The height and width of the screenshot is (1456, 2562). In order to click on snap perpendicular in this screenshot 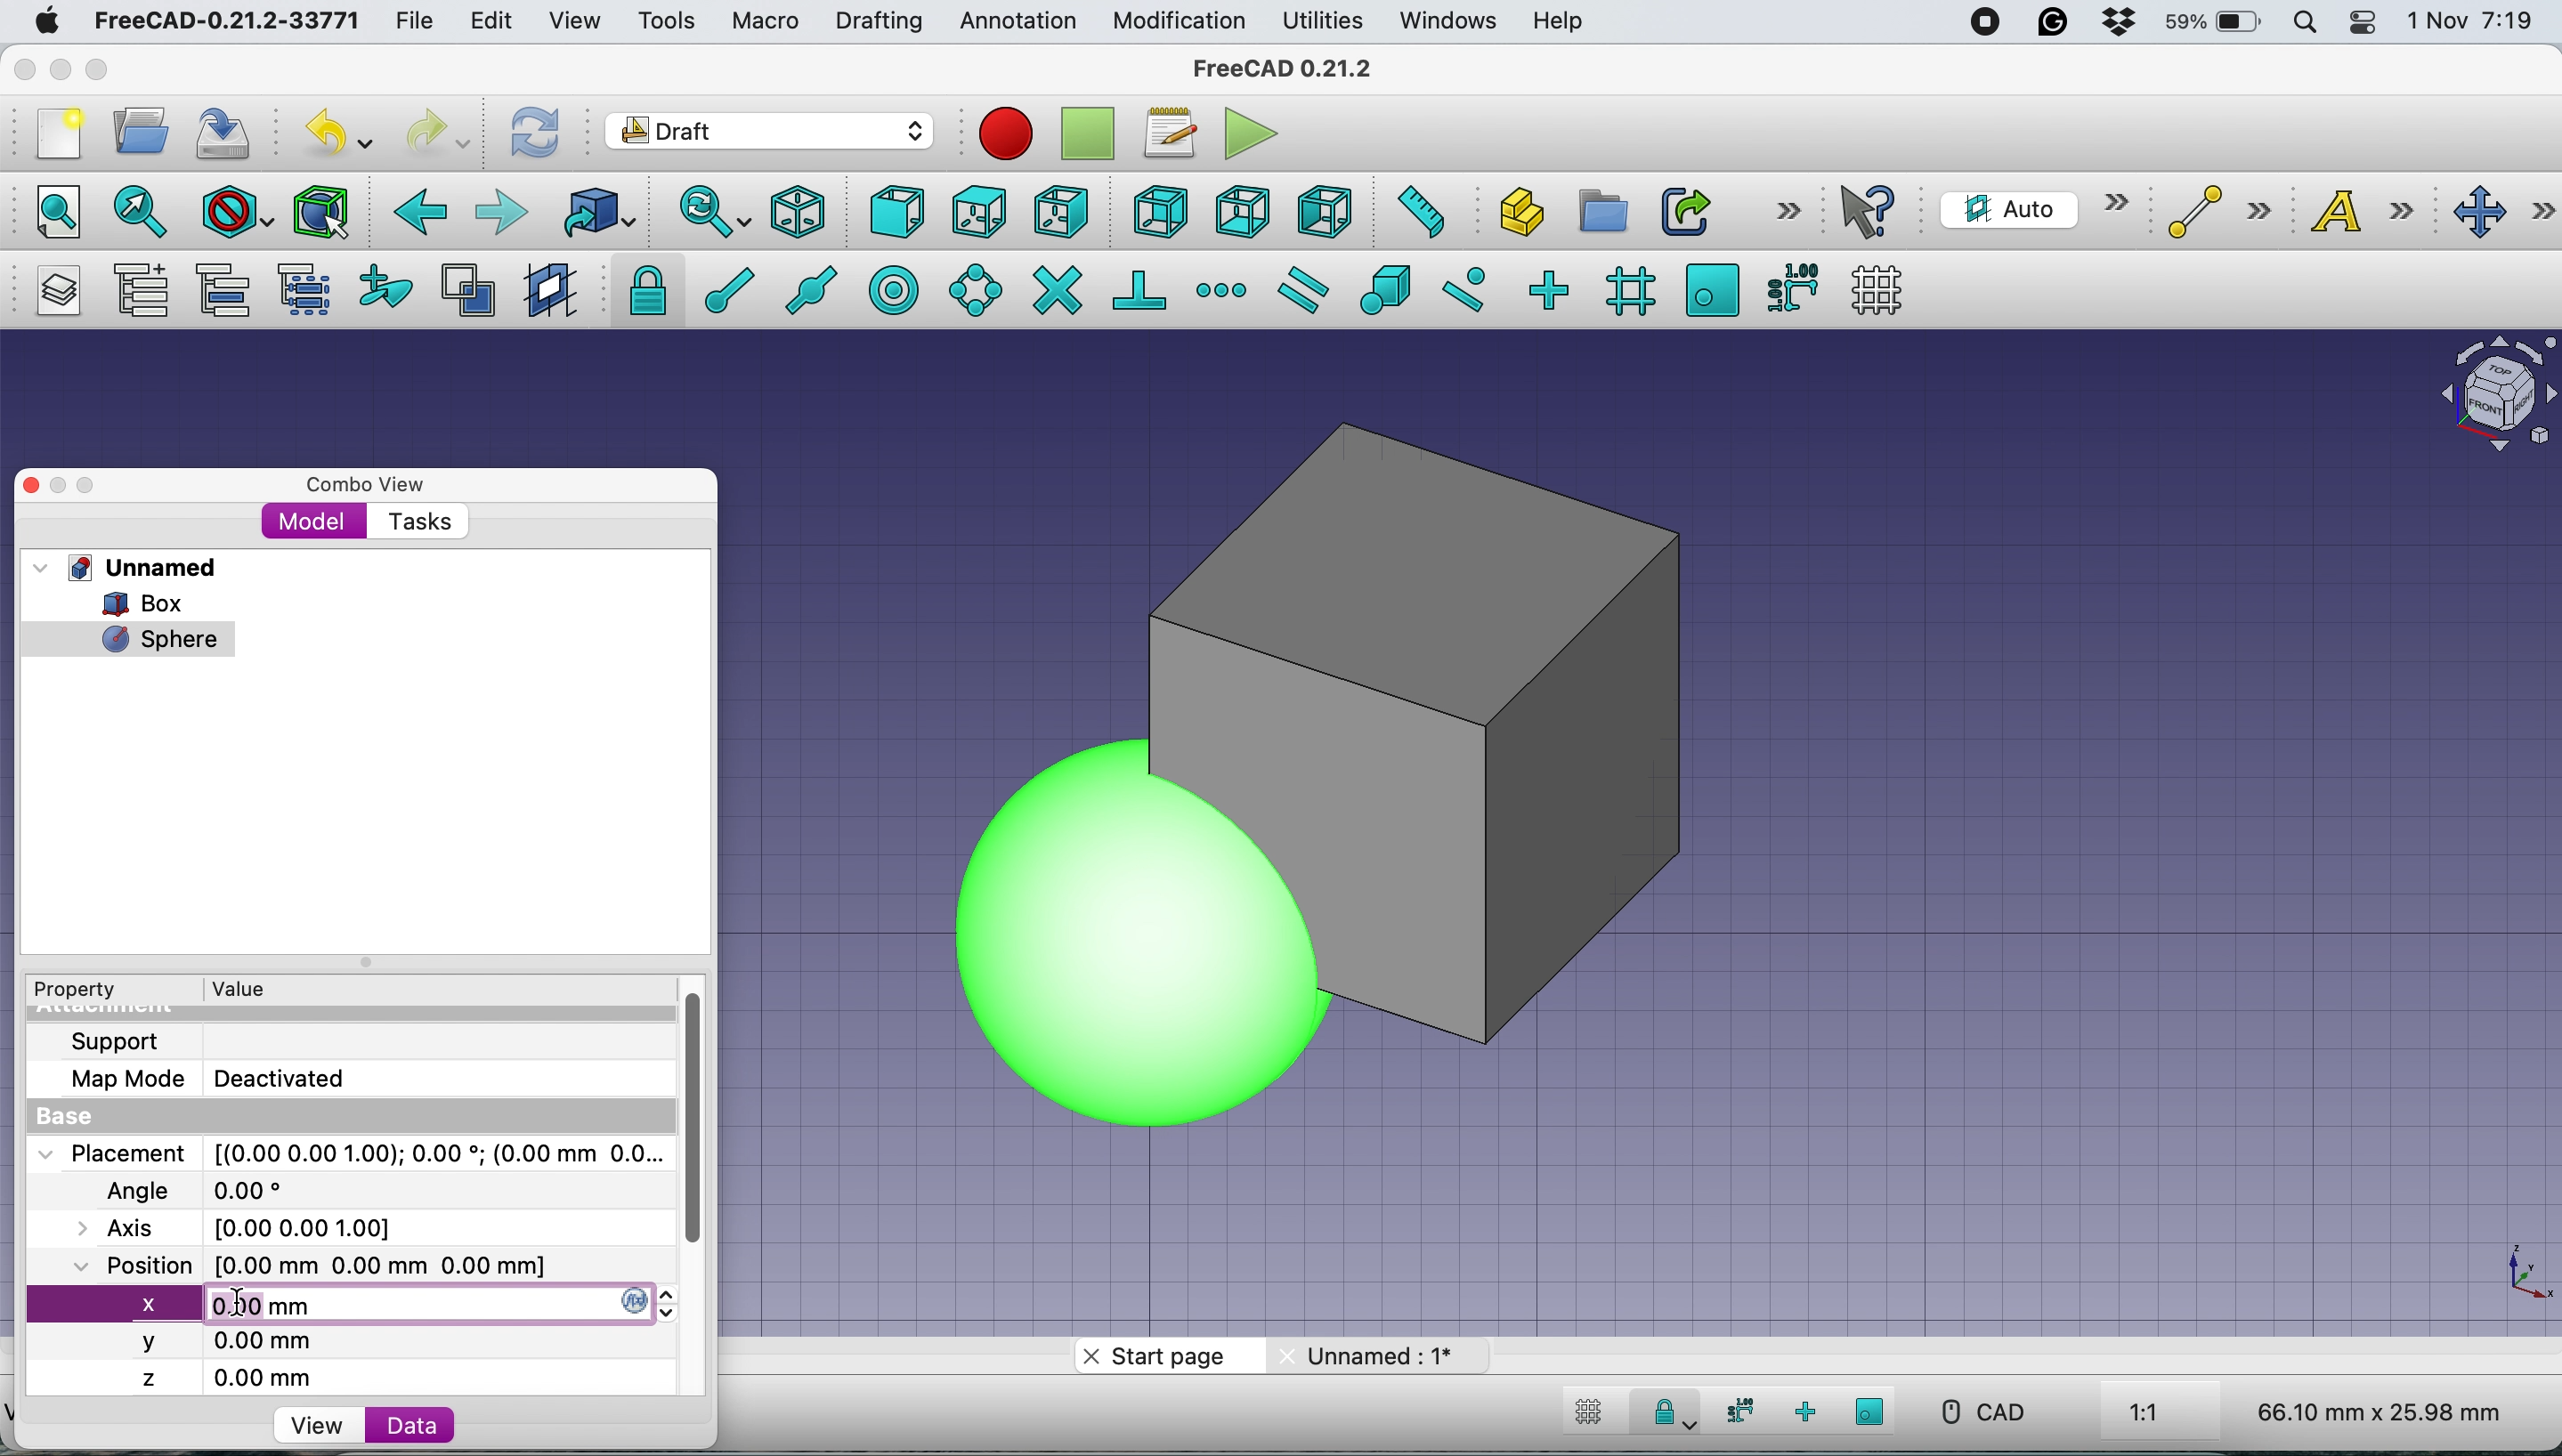, I will do `click(1142, 289)`.